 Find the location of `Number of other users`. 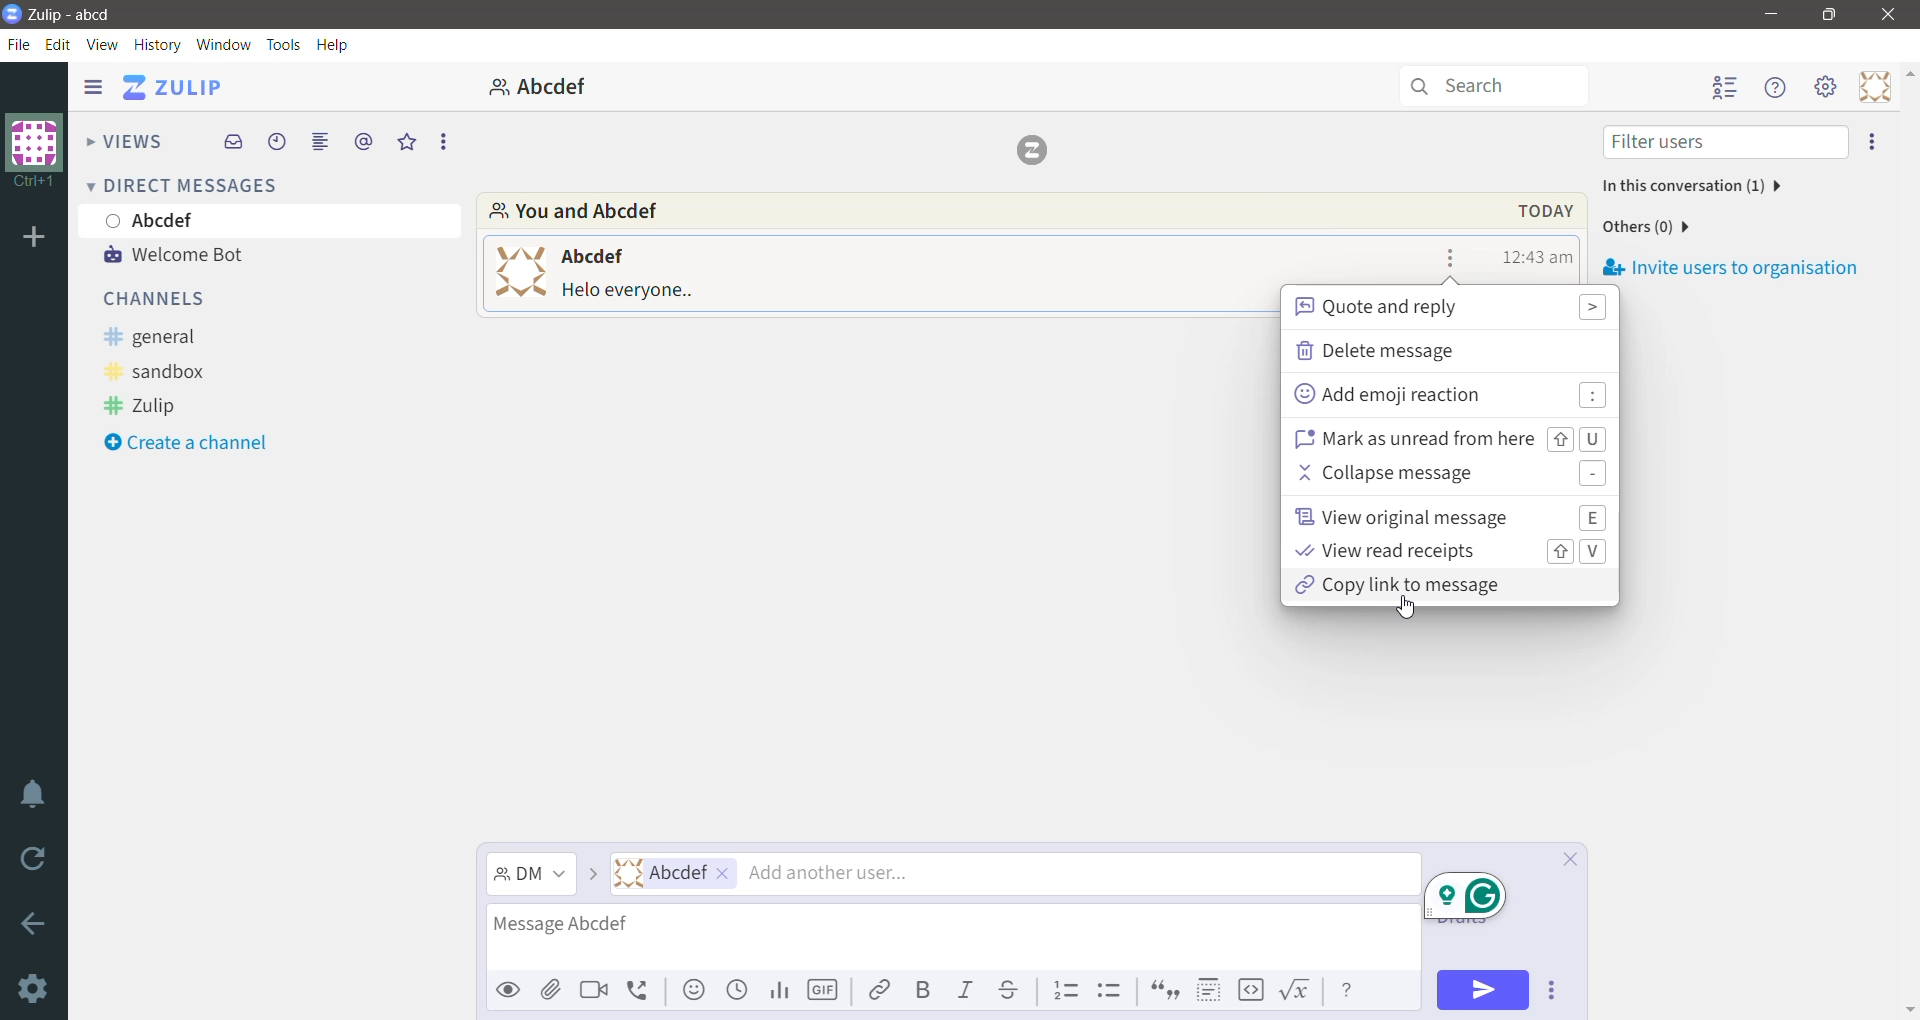

Number of other users is located at coordinates (1647, 227).